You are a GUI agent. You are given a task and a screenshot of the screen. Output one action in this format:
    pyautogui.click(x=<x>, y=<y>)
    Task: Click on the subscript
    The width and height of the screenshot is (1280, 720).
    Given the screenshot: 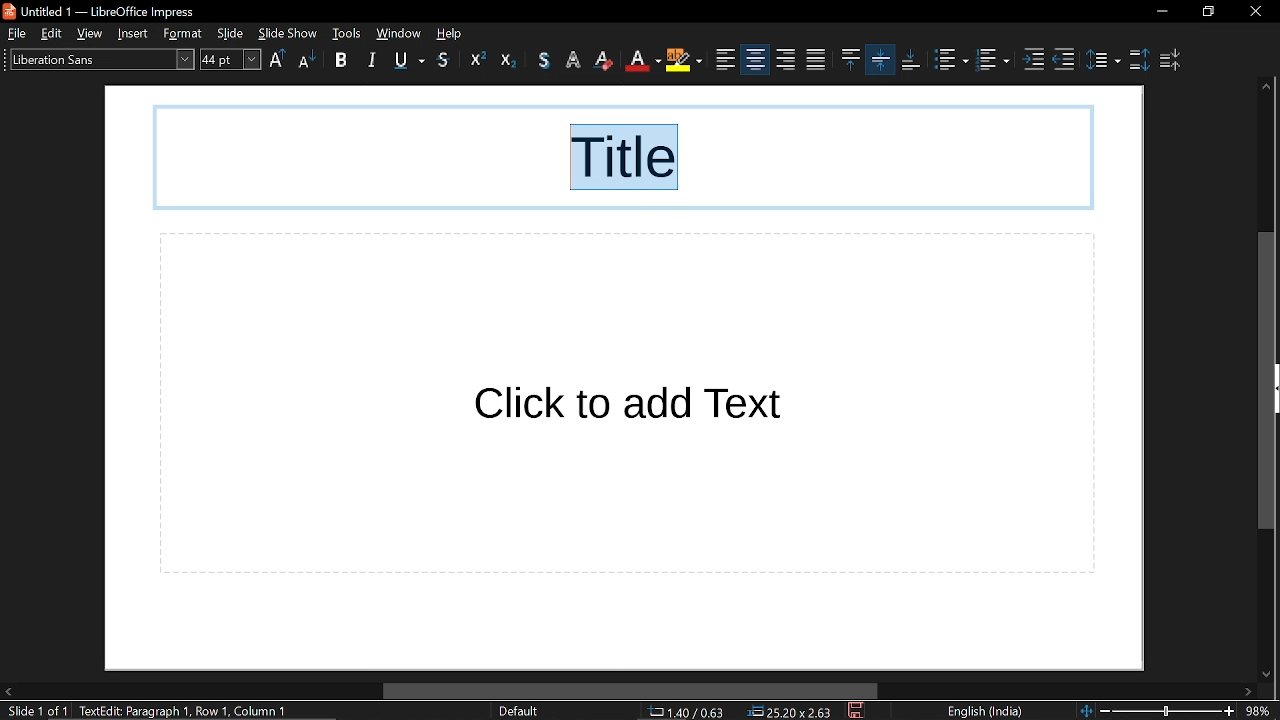 What is the action you would take?
    pyautogui.click(x=508, y=60)
    